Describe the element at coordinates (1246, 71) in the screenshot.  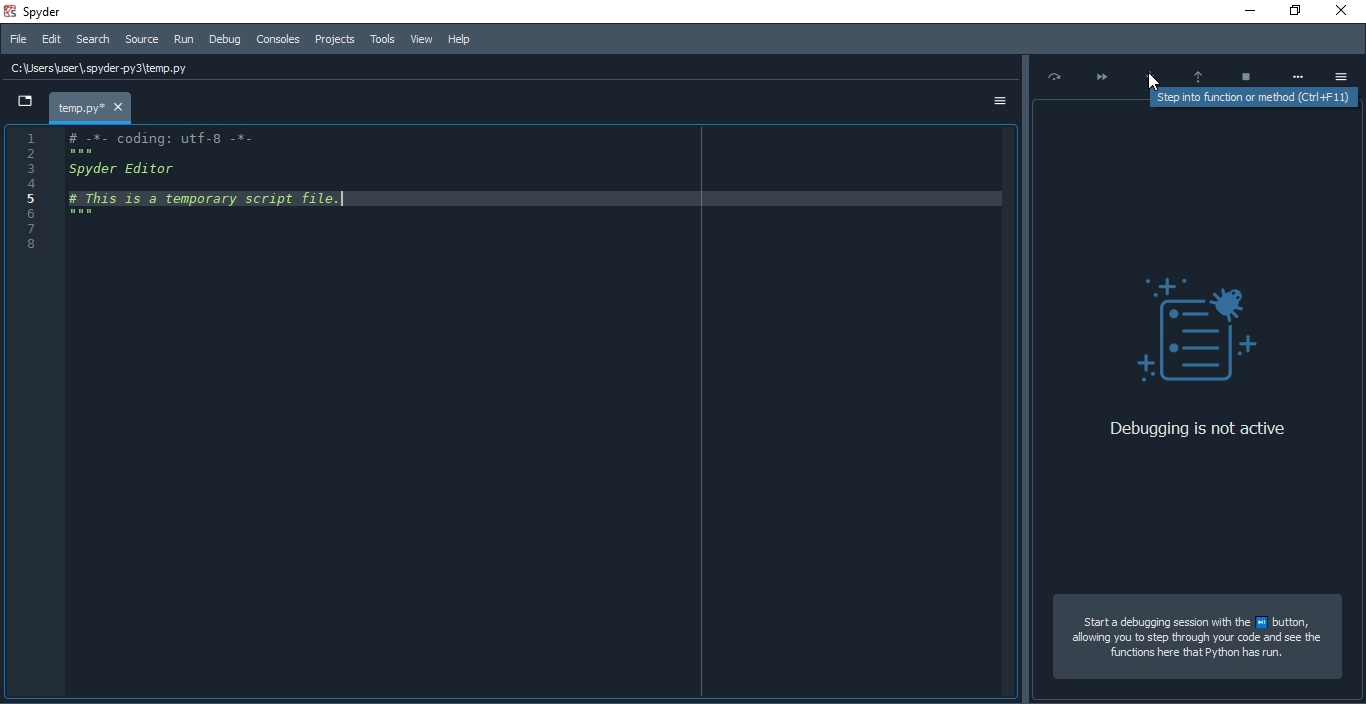
I see `Stop debugging` at that location.